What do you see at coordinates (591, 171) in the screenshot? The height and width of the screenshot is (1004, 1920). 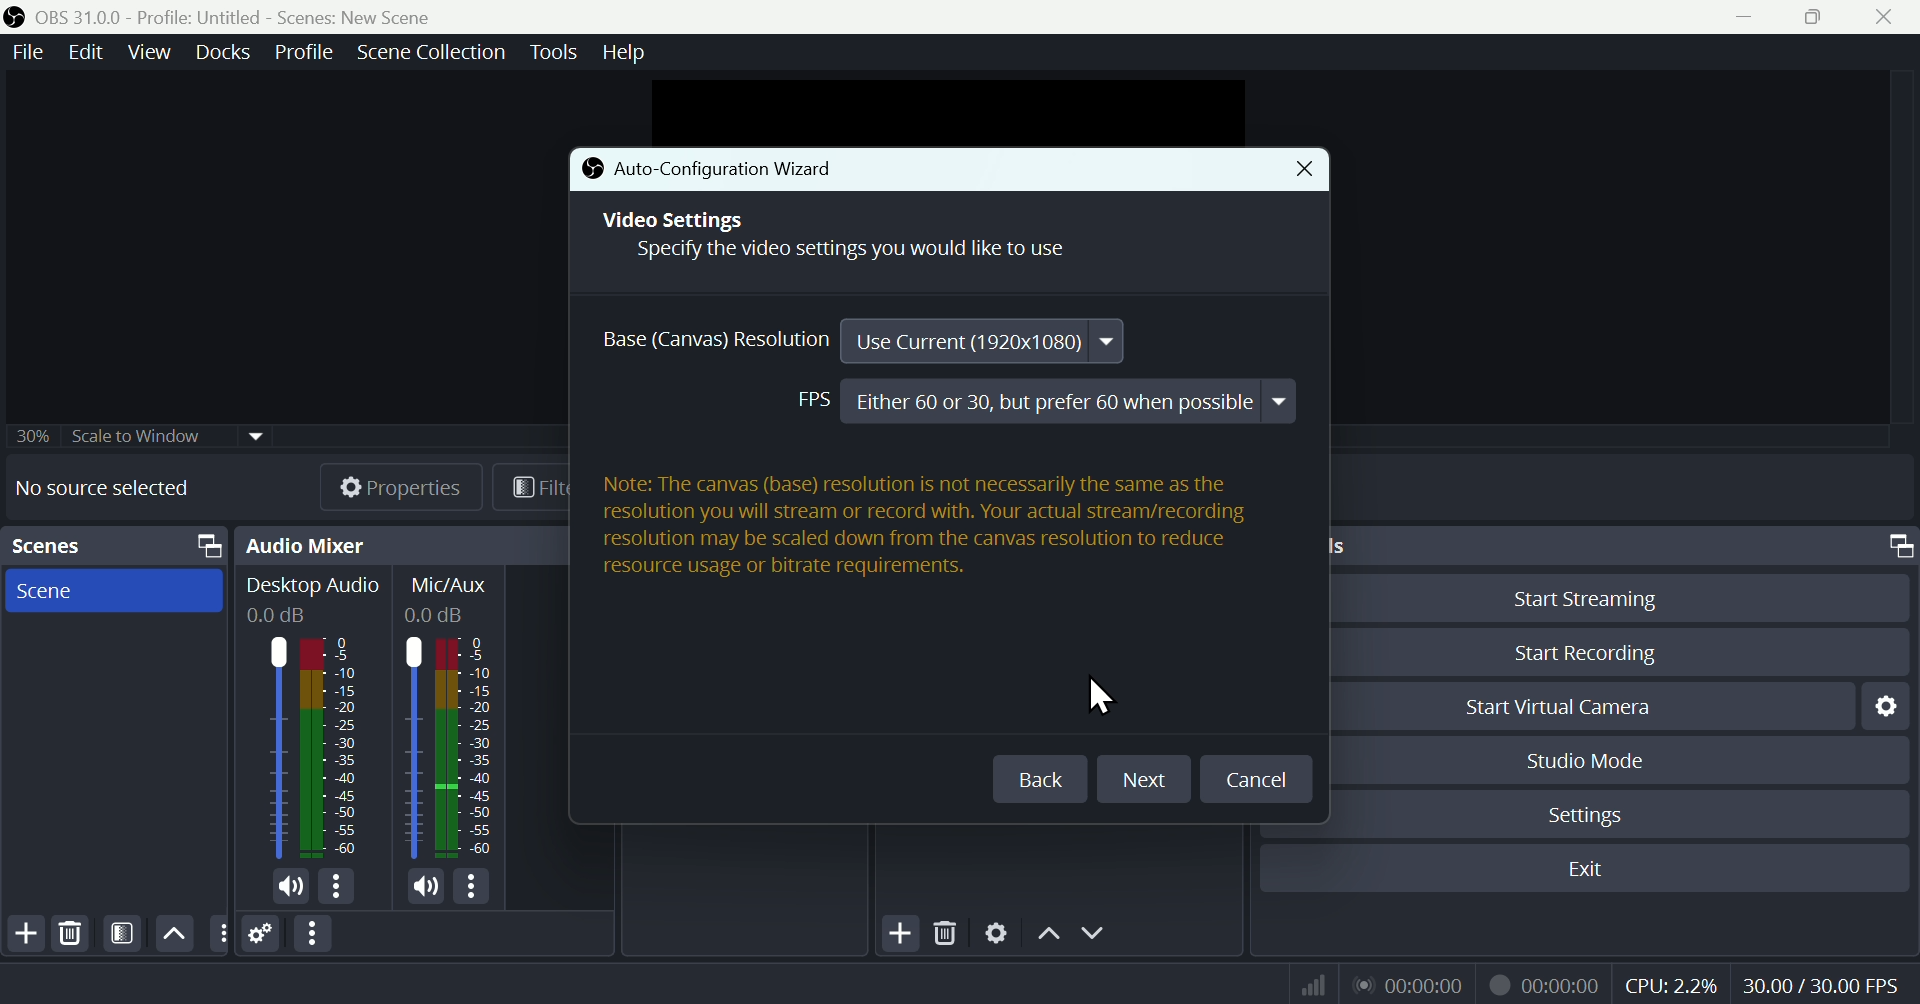 I see `icon` at bounding box center [591, 171].